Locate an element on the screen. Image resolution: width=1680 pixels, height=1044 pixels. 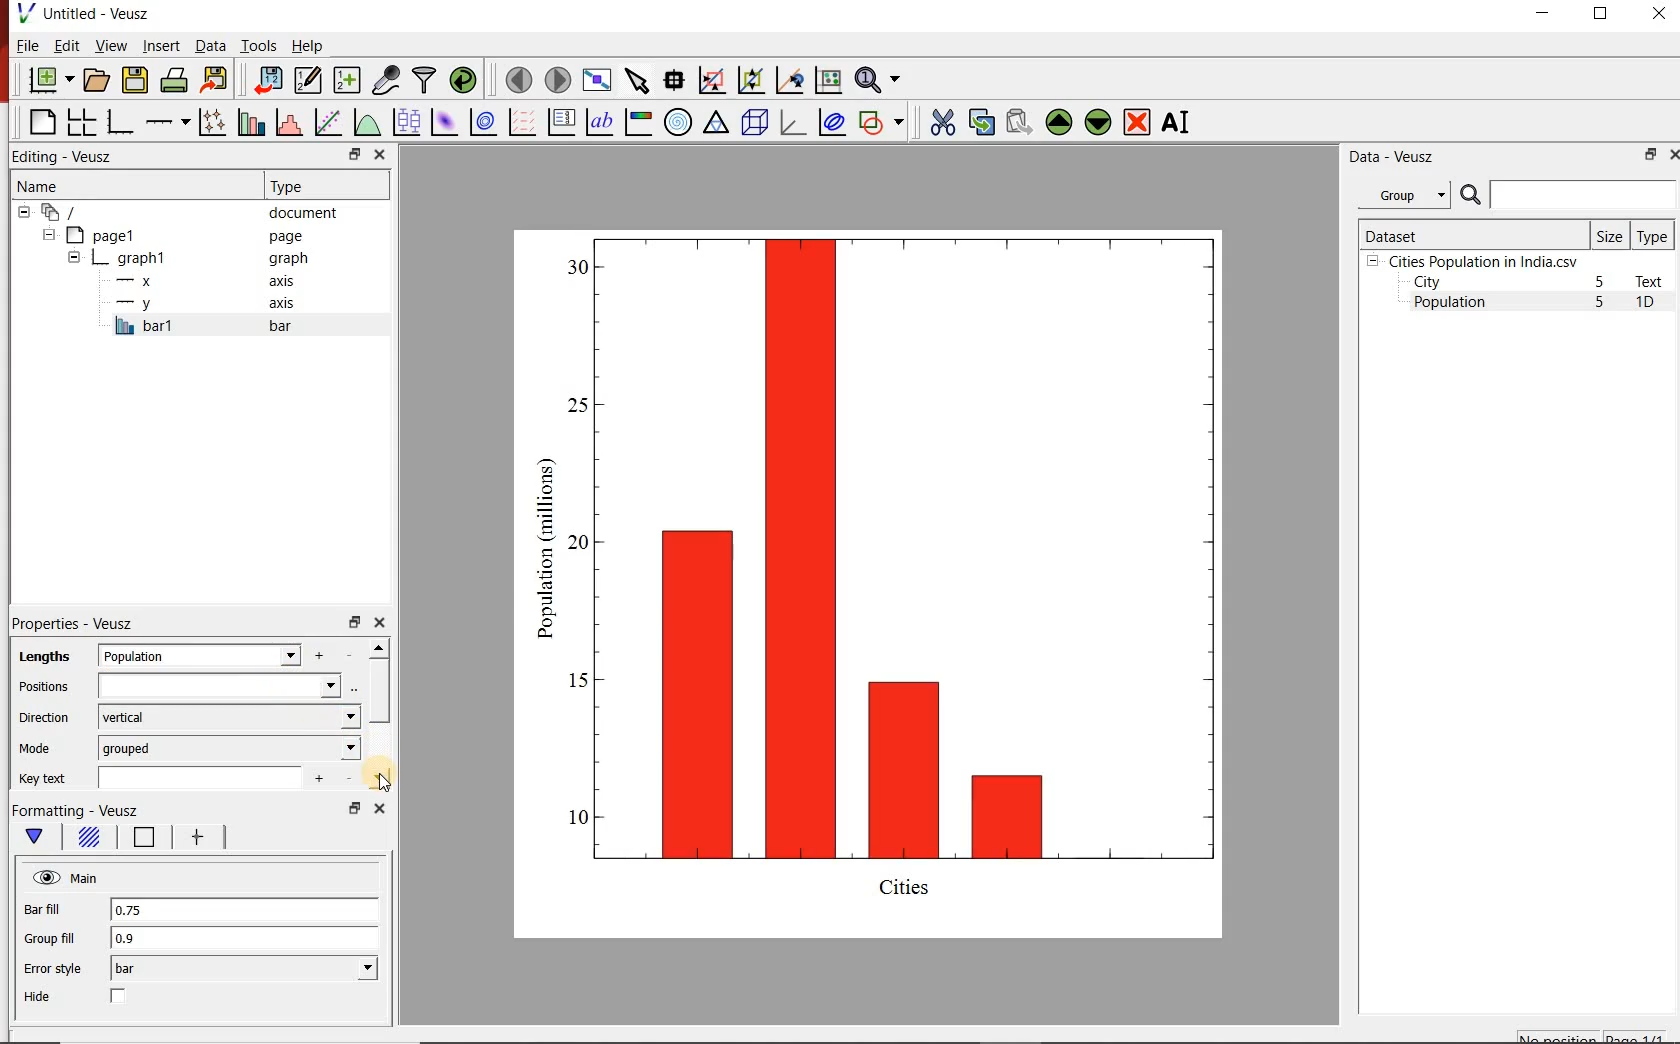
City is located at coordinates (1427, 282).